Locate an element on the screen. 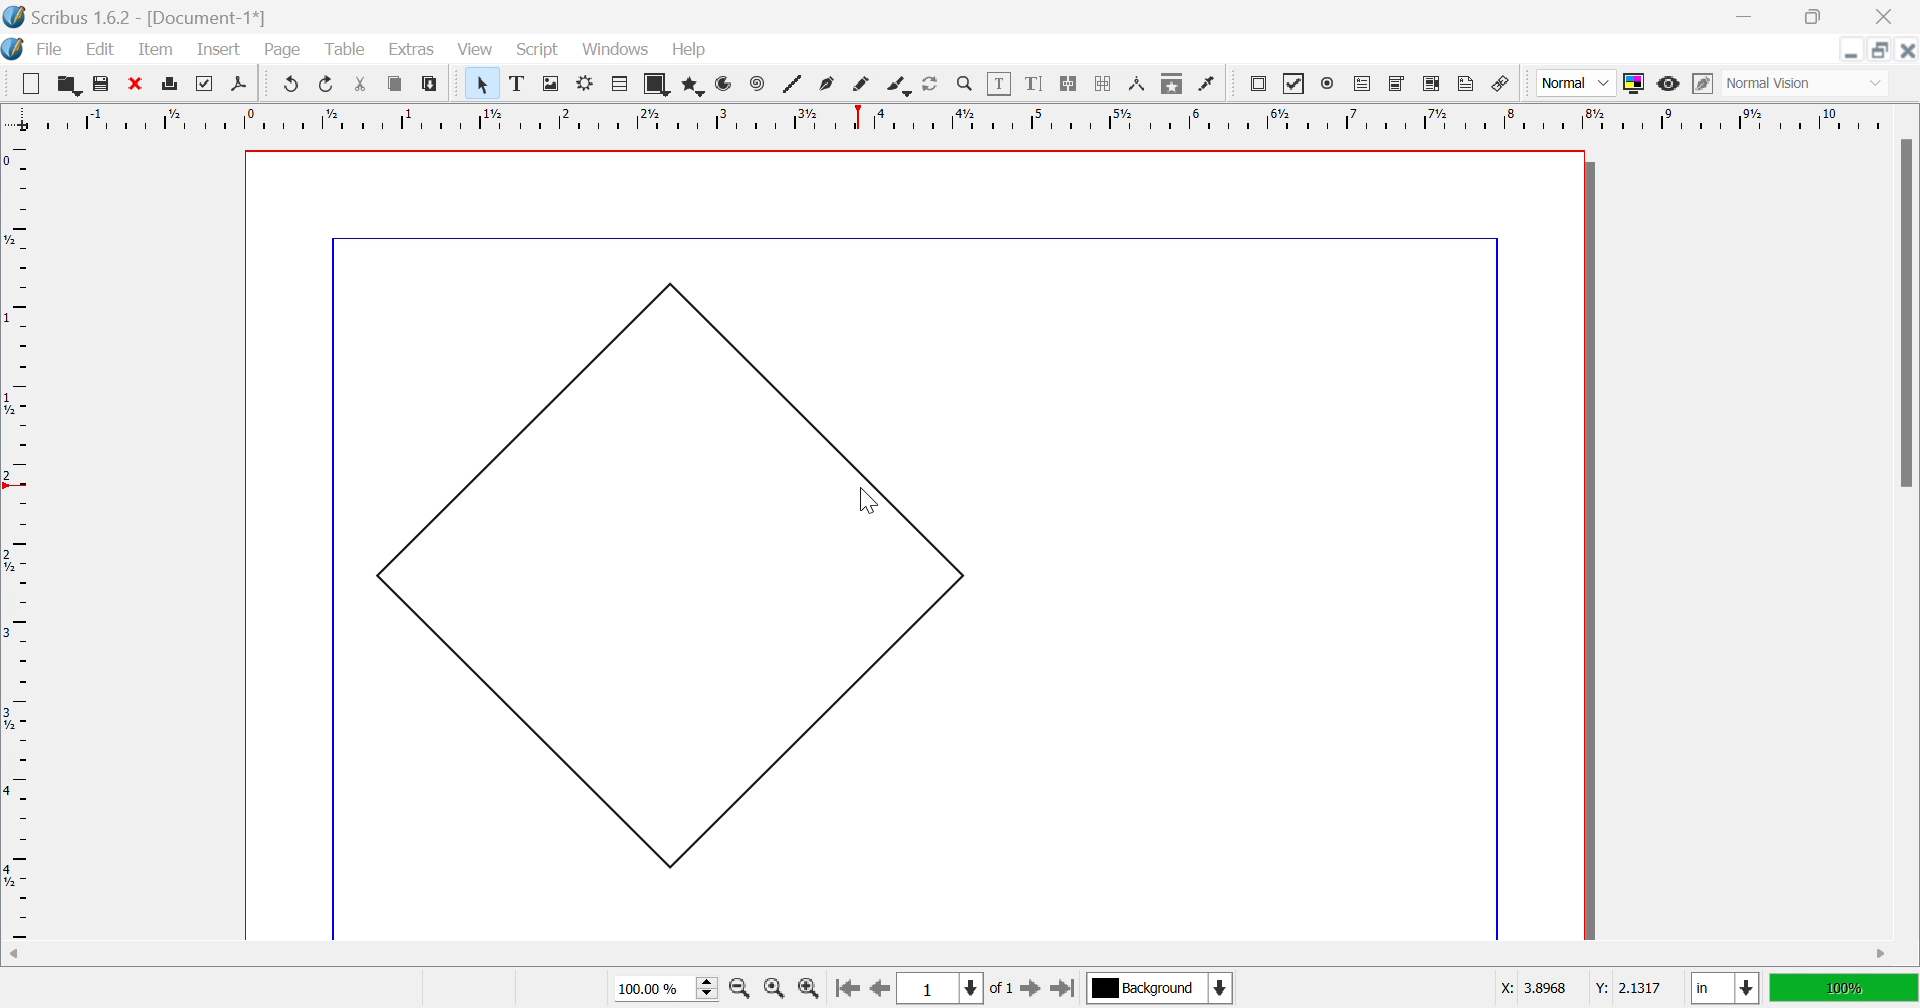 Image resolution: width=1920 pixels, height=1008 pixels. Bezler curve is located at coordinates (829, 83).